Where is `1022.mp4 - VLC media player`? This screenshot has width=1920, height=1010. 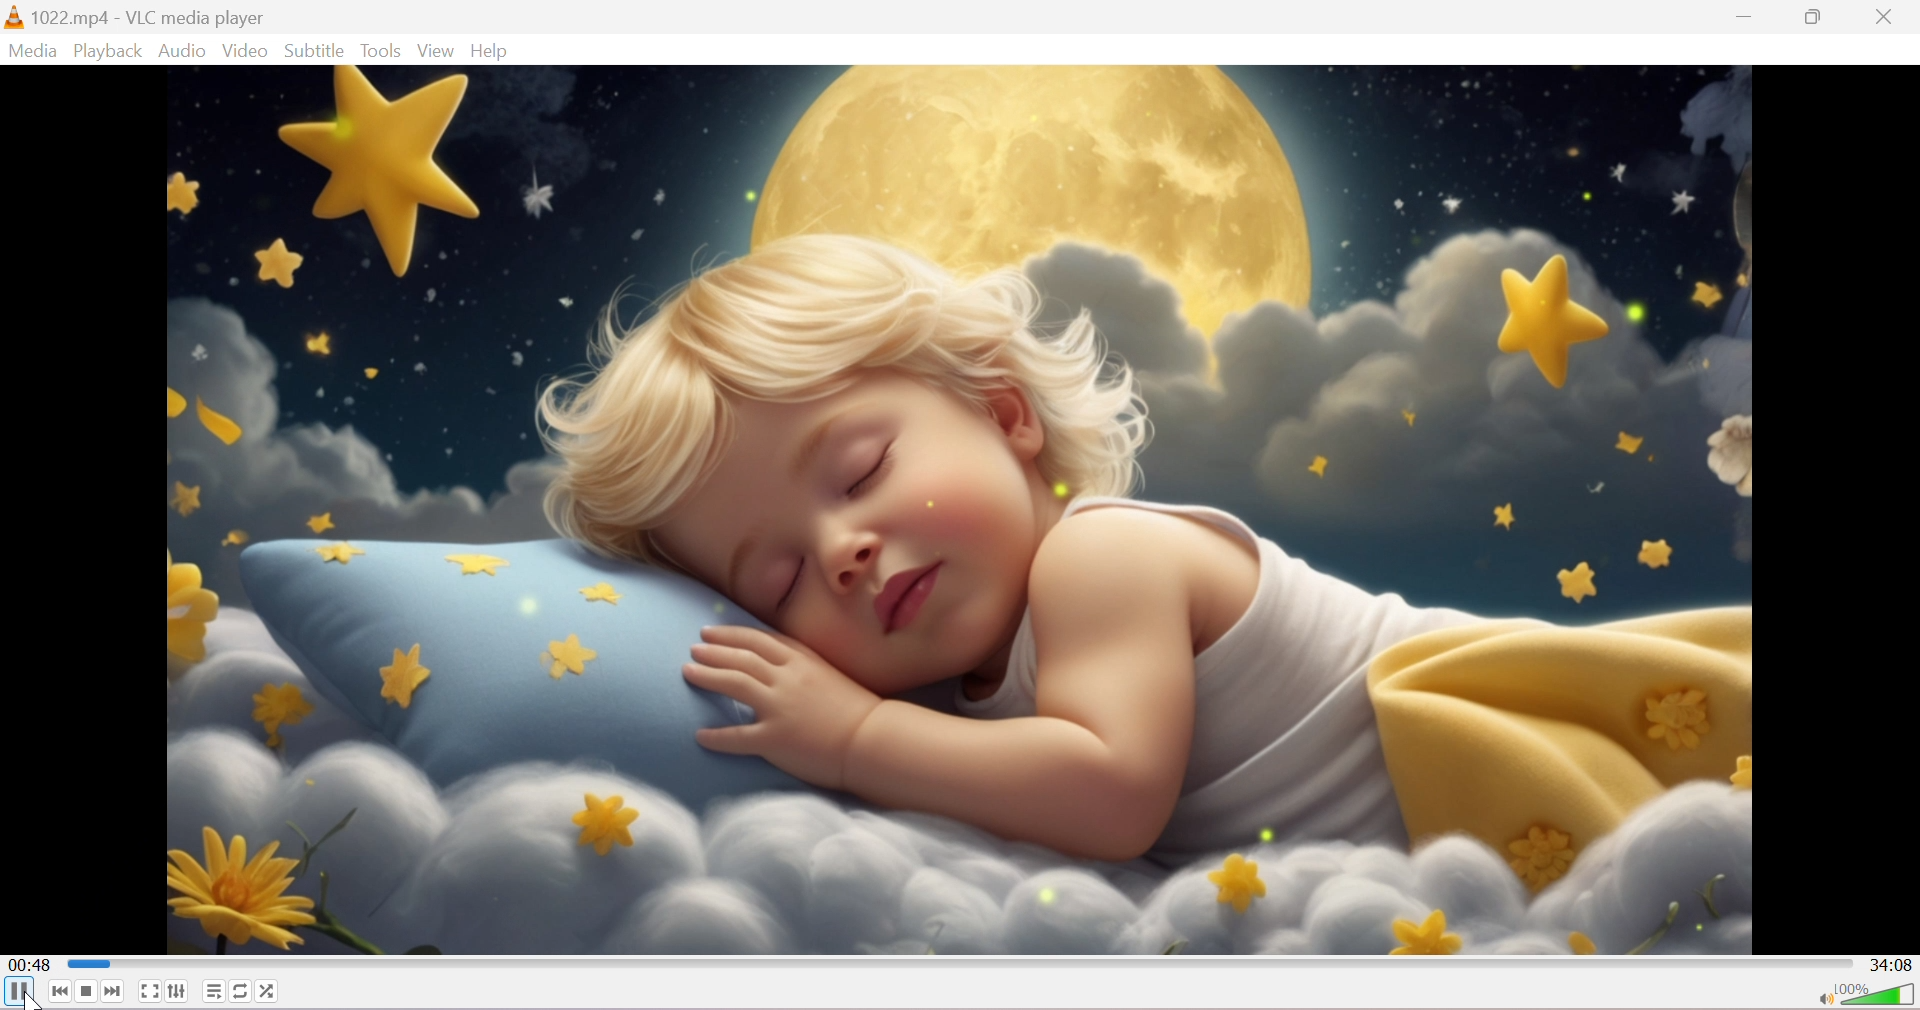 1022.mp4 - VLC media player is located at coordinates (134, 14).